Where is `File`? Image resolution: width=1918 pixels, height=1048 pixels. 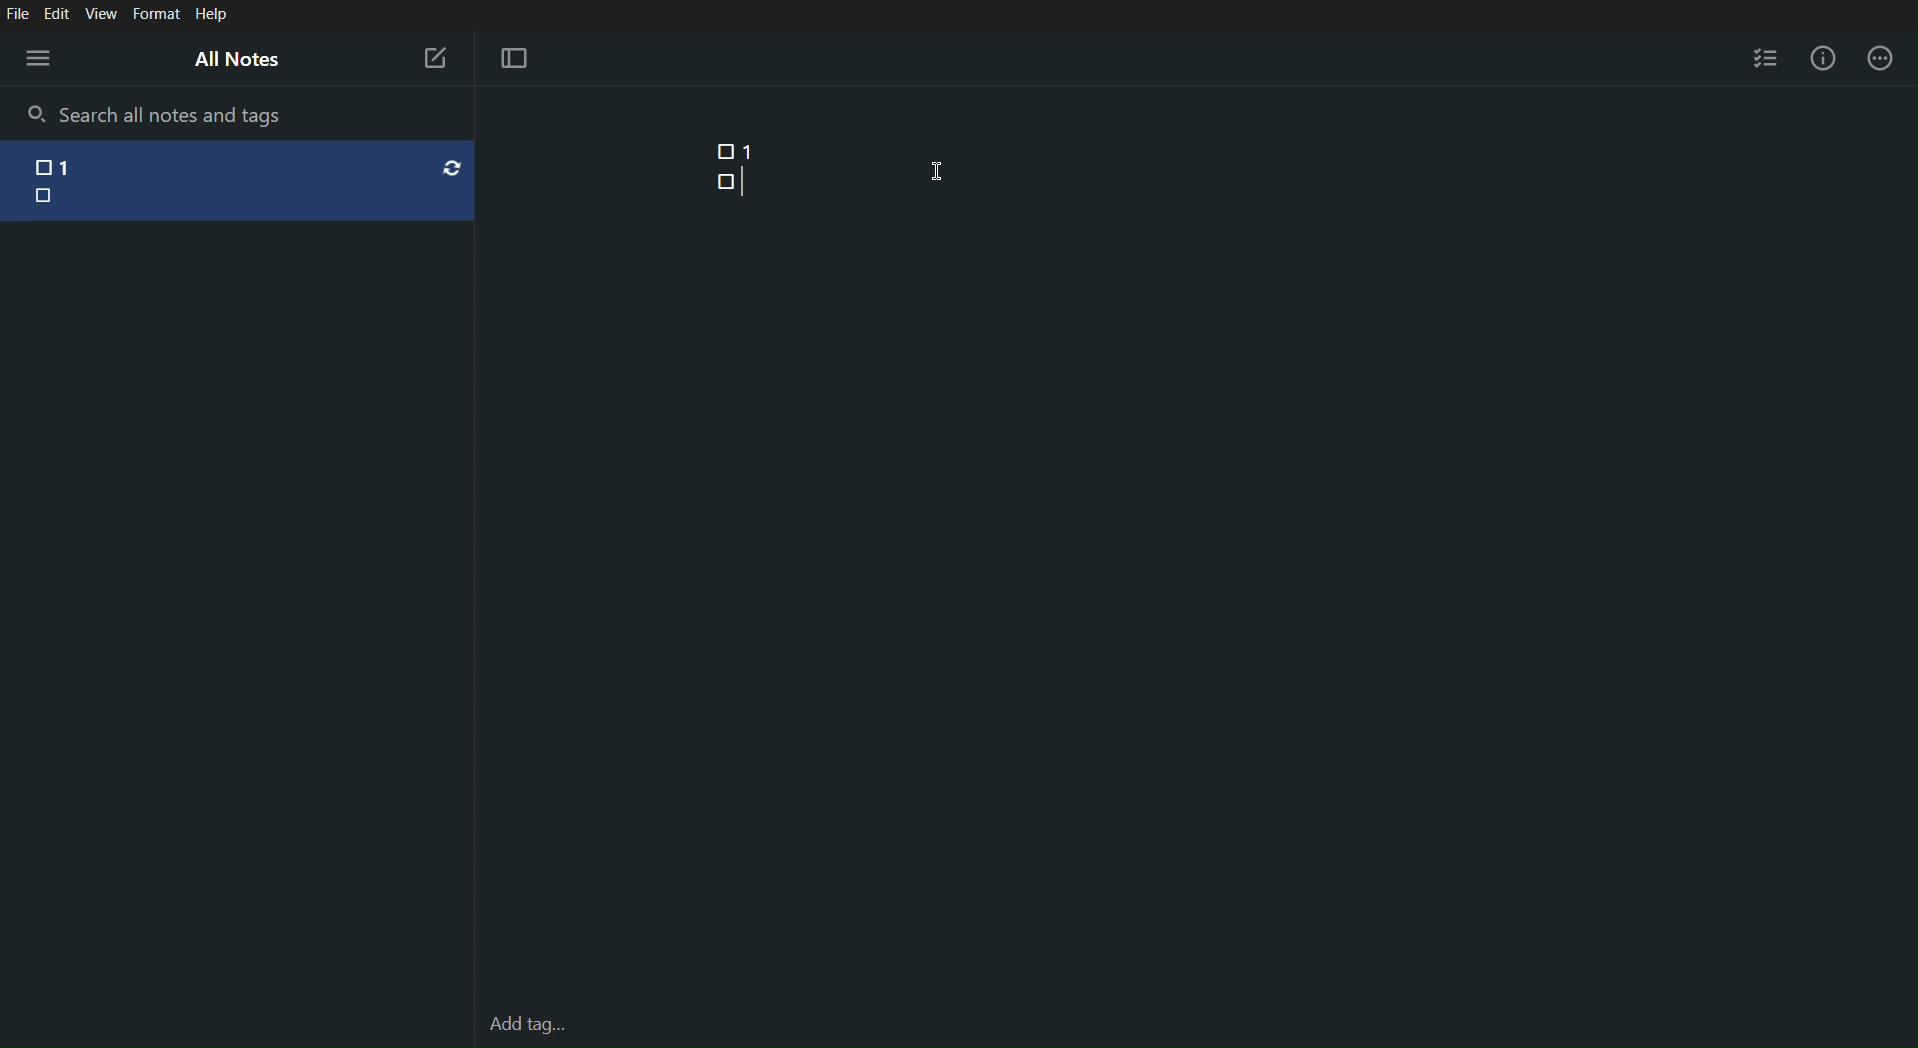
File is located at coordinates (17, 13).